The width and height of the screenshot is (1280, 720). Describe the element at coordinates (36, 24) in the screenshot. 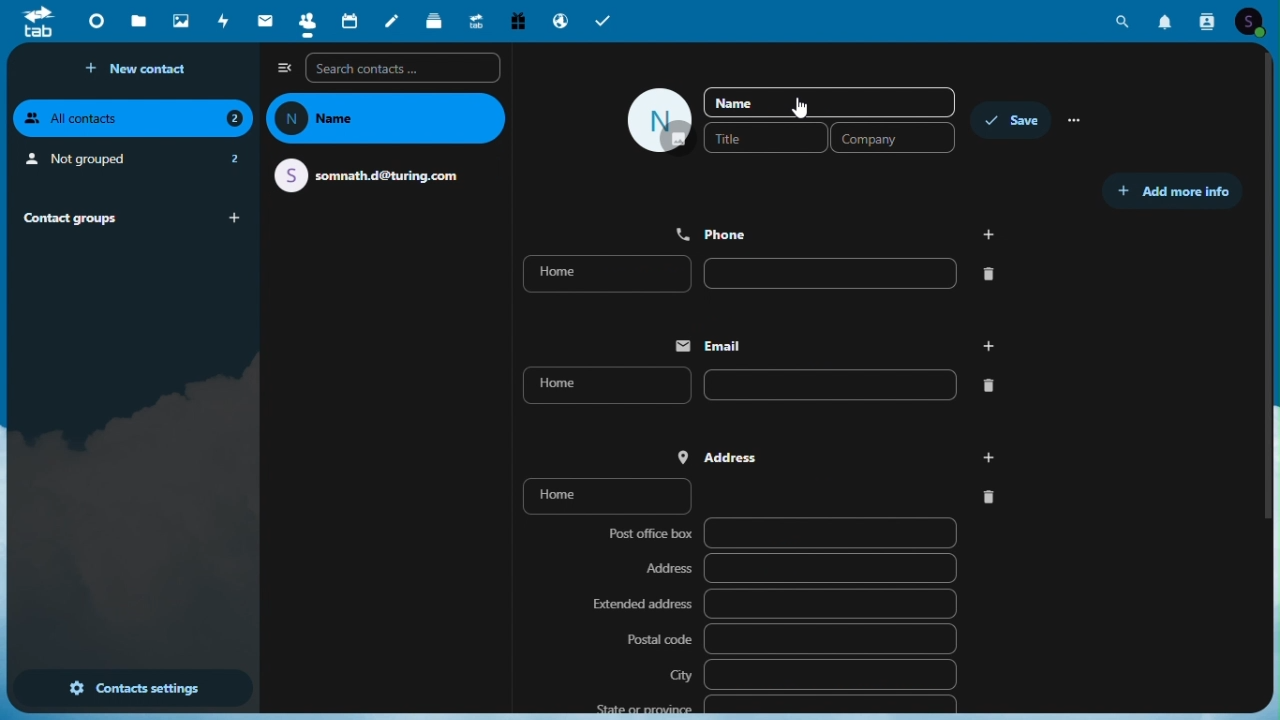

I see `tab` at that location.